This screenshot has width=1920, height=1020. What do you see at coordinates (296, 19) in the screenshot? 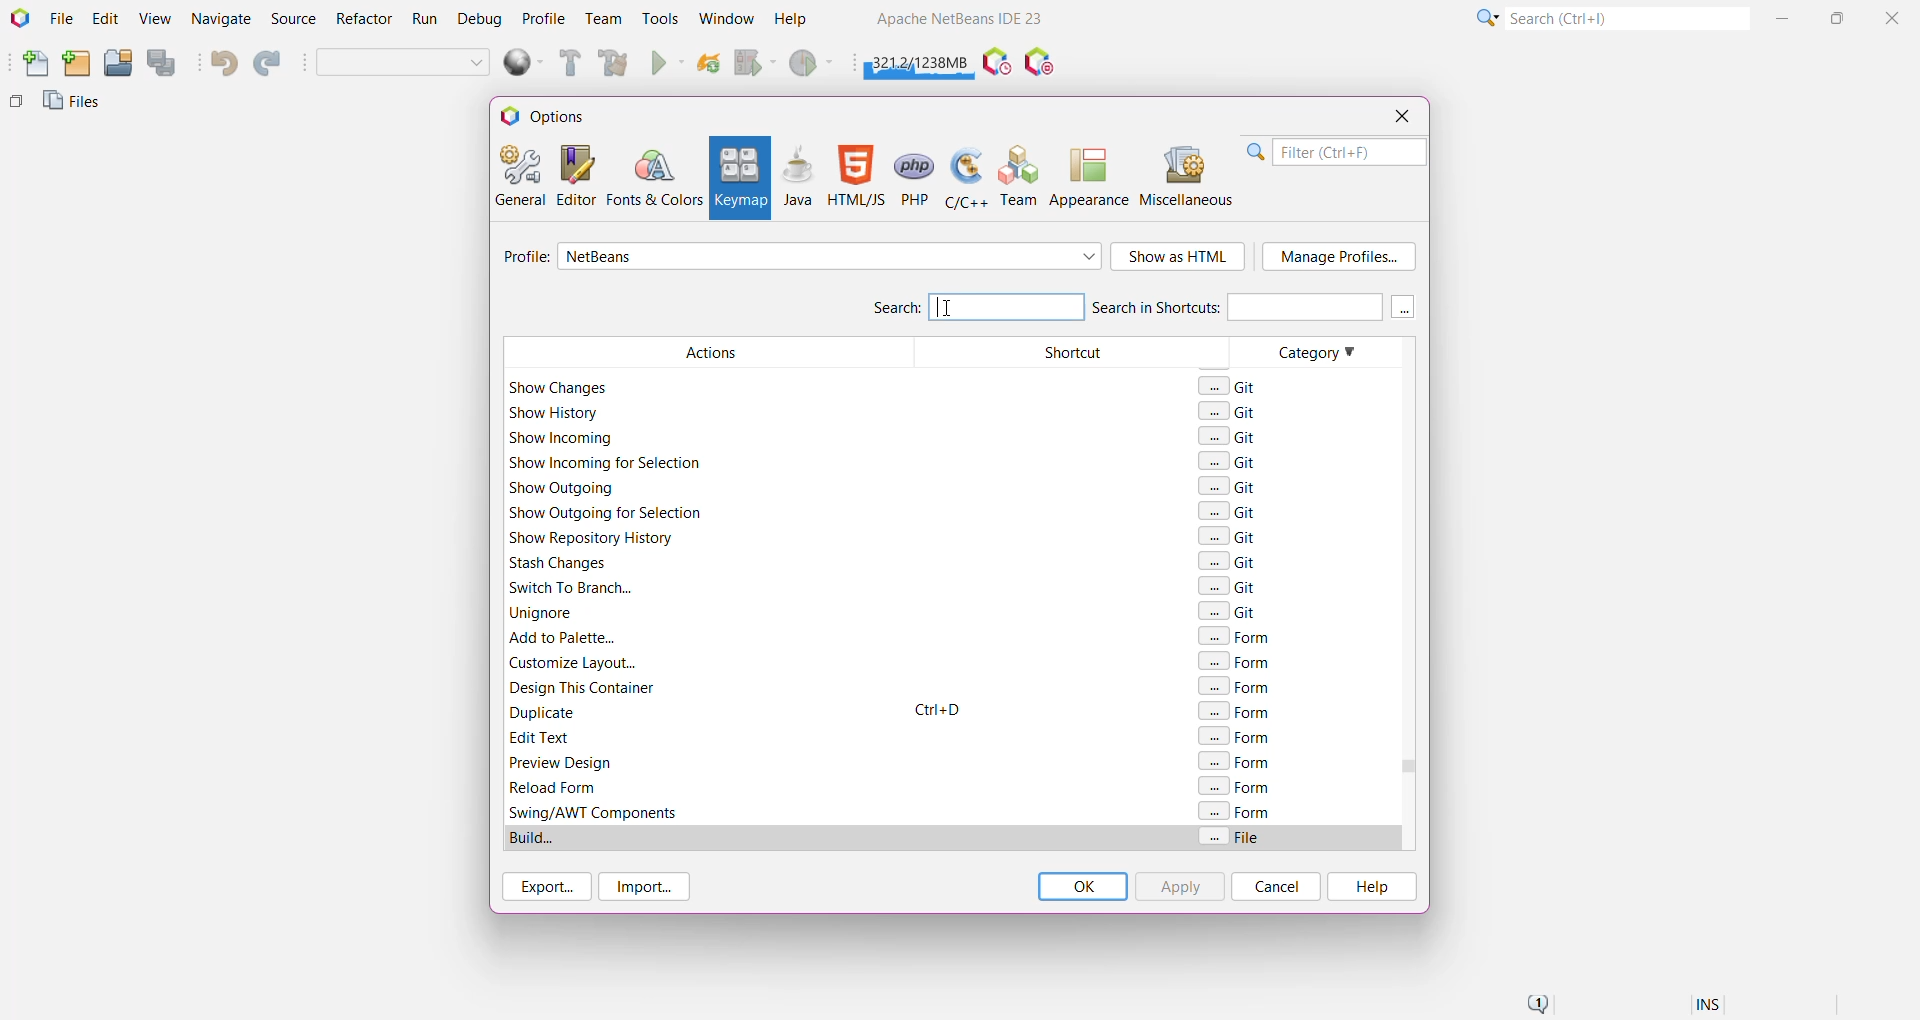
I see `Source` at bounding box center [296, 19].